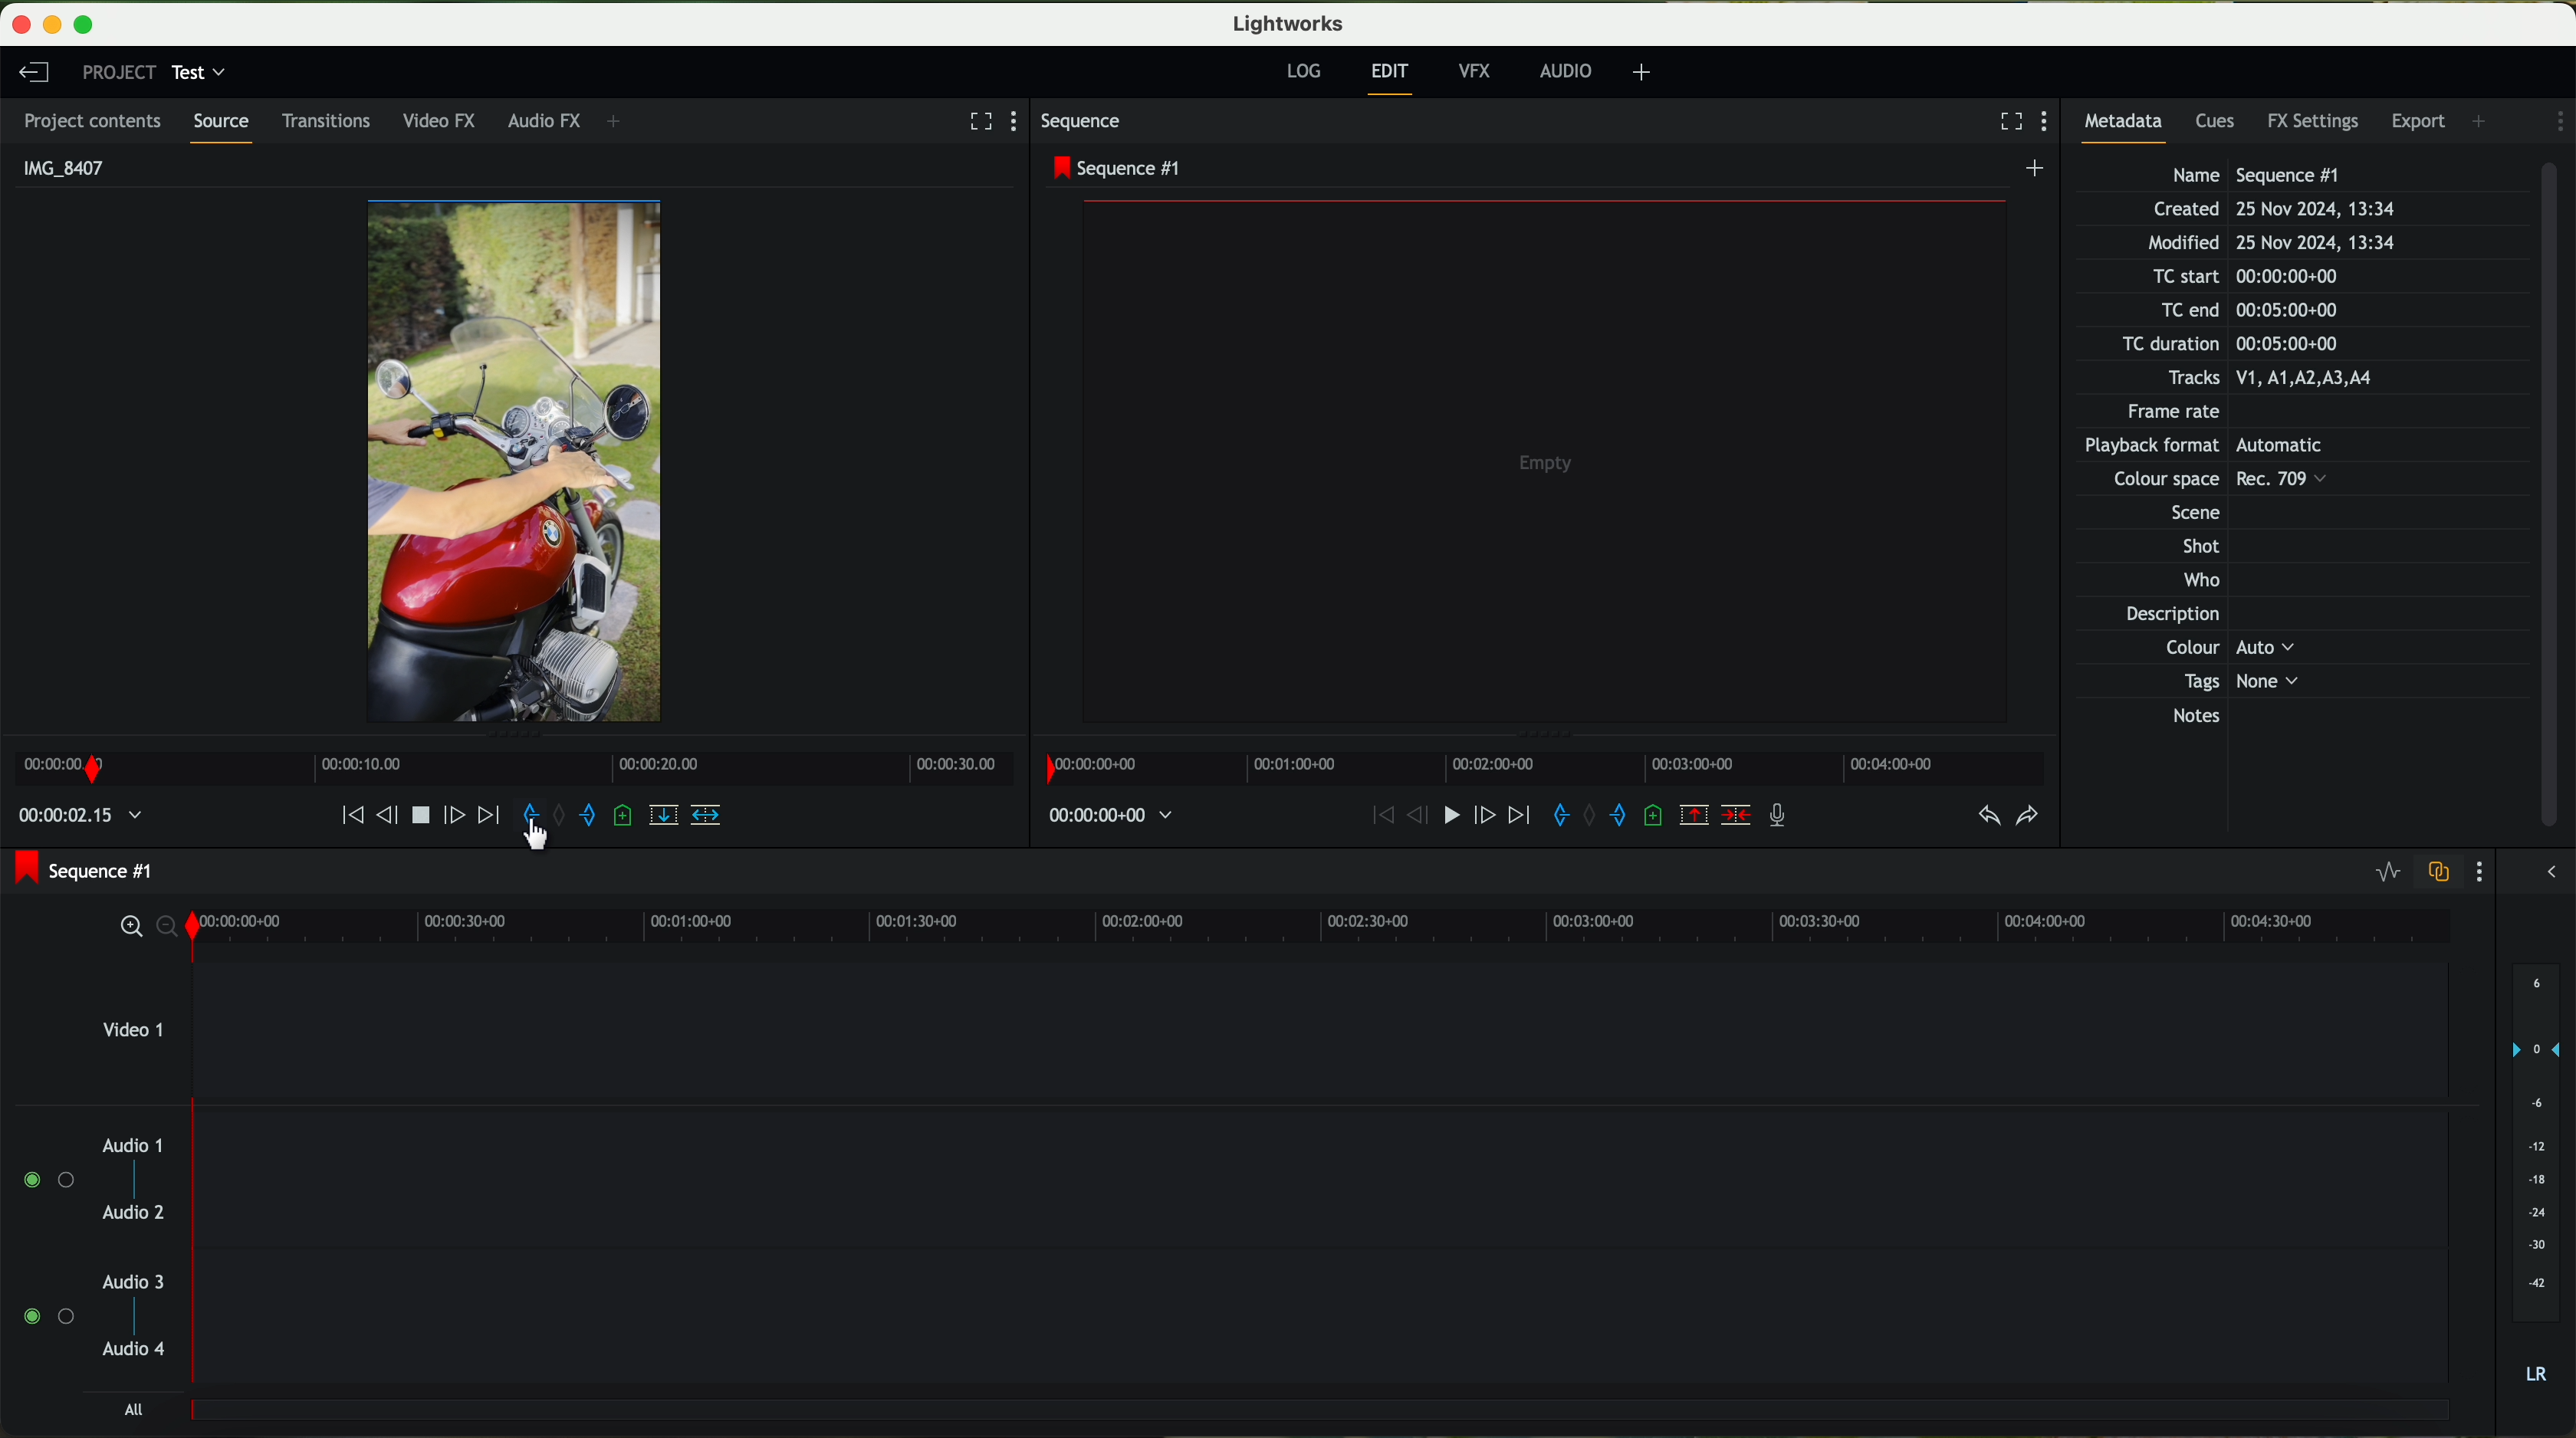 The height and width of the screenshot is (1438, 2576). Describe the element at coordinates (1562, 71) in the screenshot. I see `AUDIO` at that location.